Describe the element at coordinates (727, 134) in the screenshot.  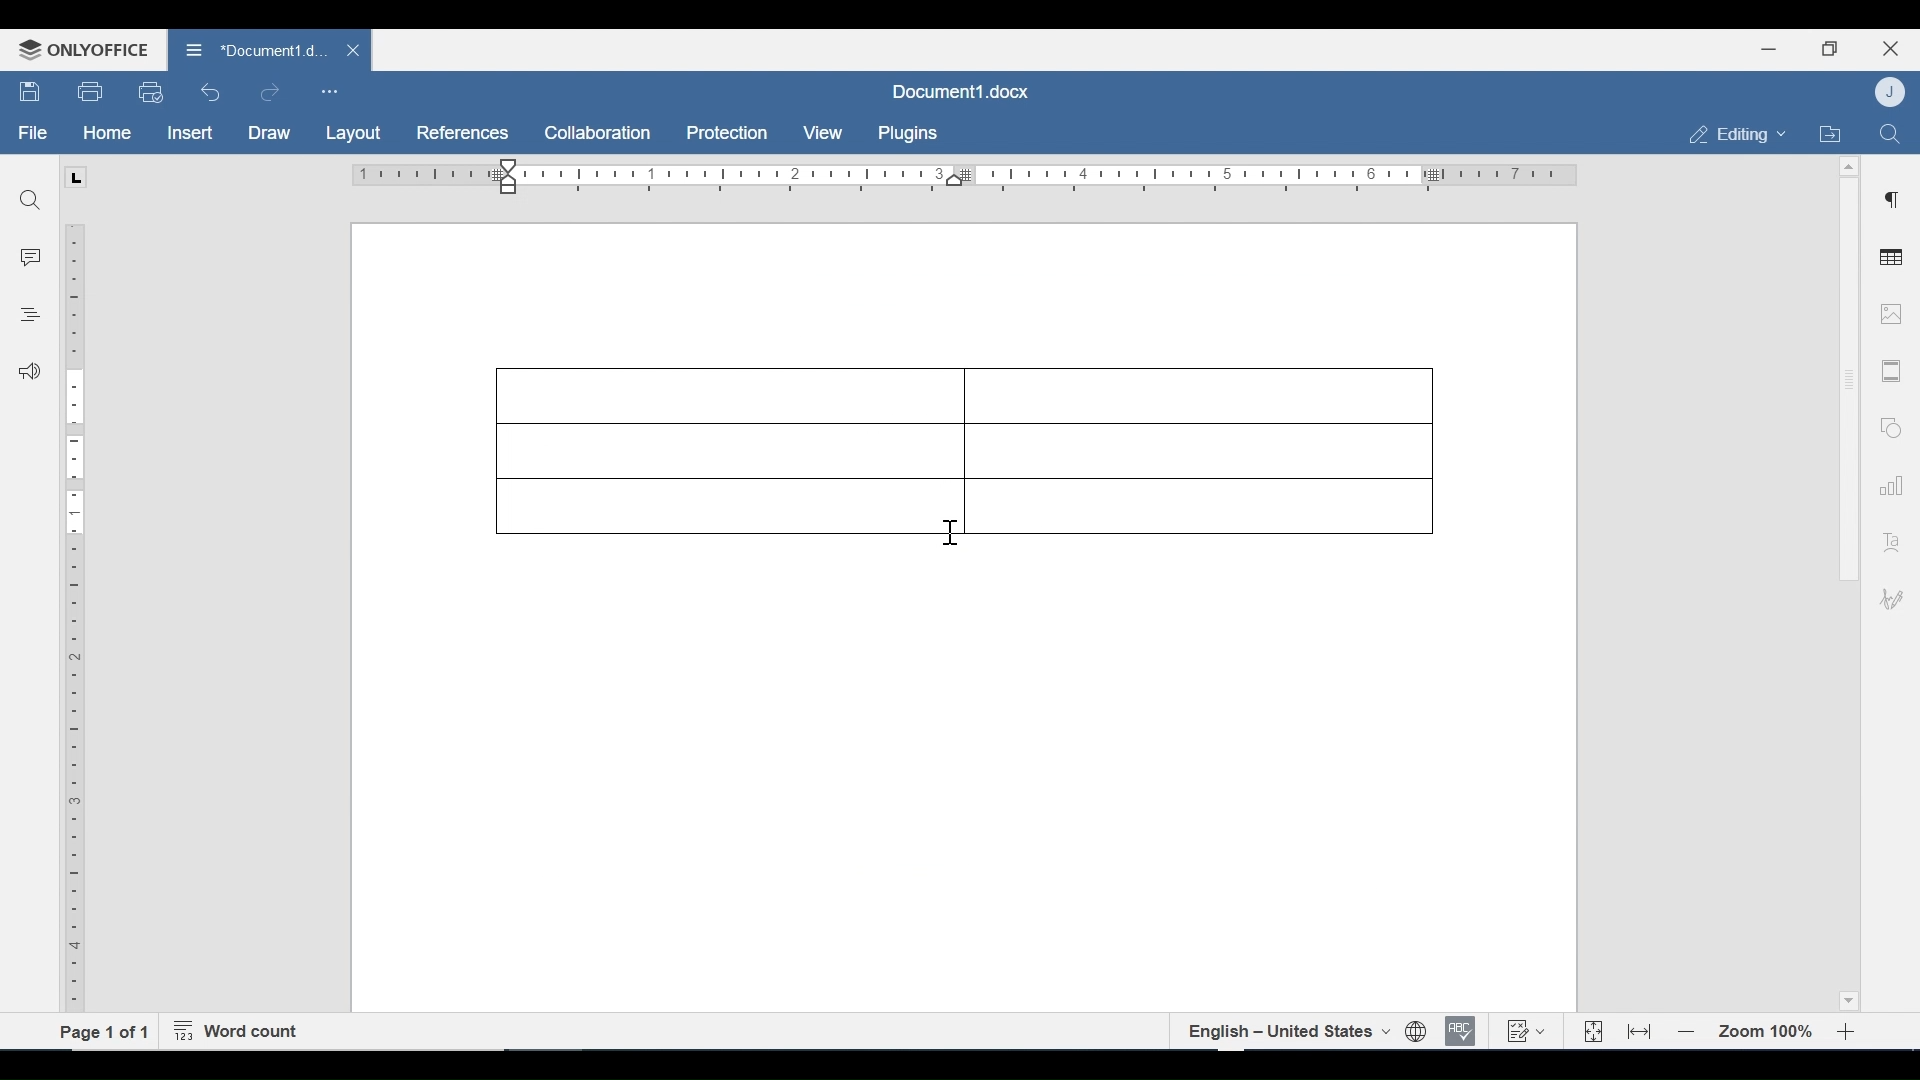
I see `Protection` at that location.